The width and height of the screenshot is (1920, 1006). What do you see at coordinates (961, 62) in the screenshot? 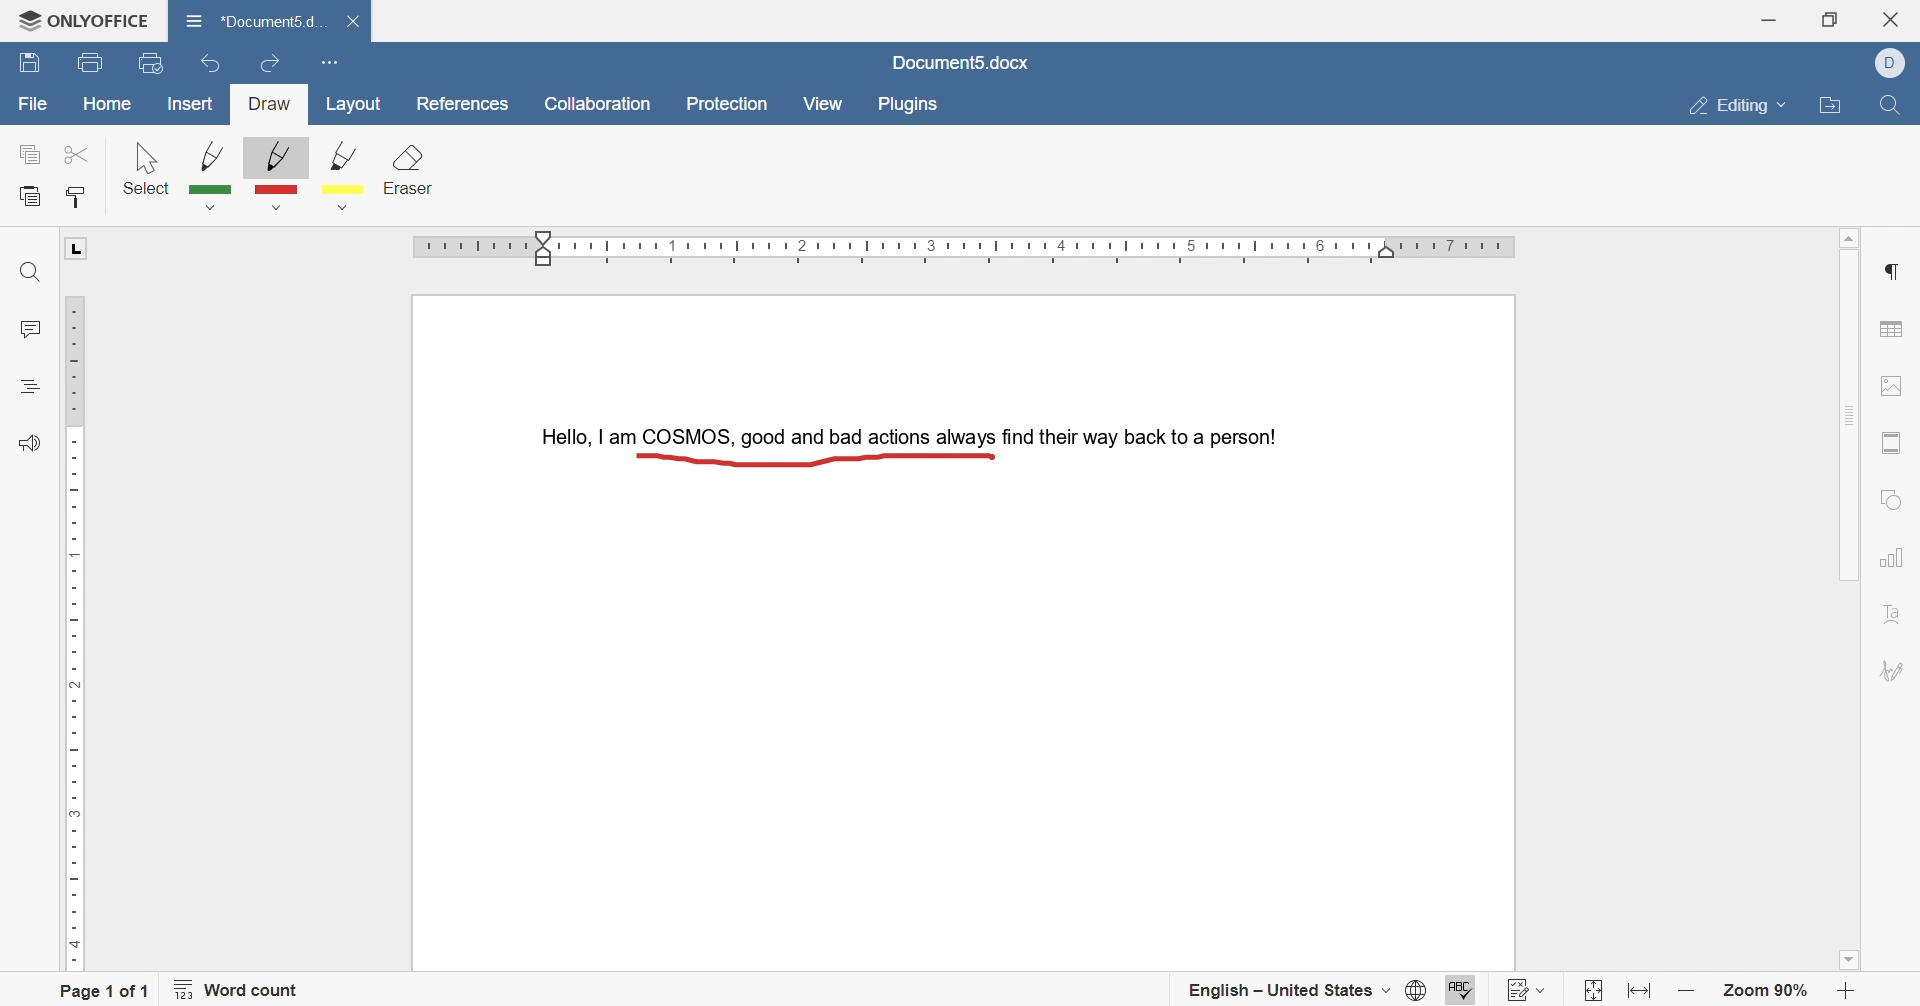
I see `document5.docx` at bounding box center [961, 62].